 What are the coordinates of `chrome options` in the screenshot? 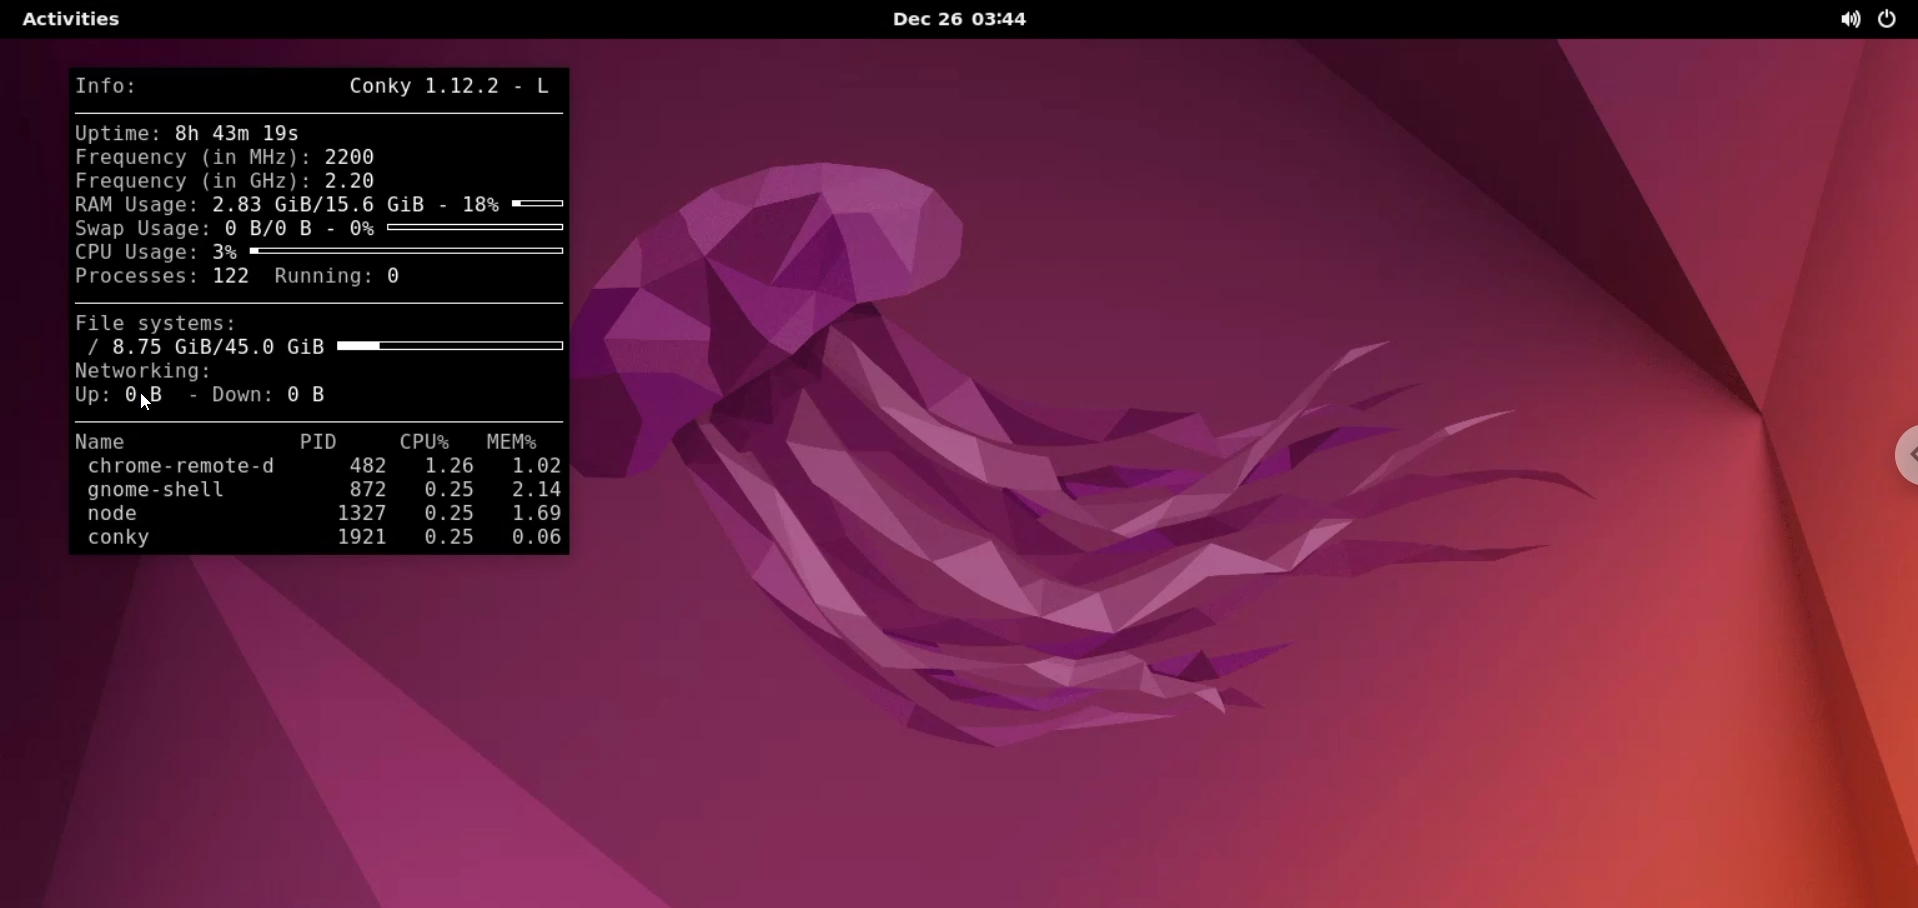 It's located at (1901, 454).